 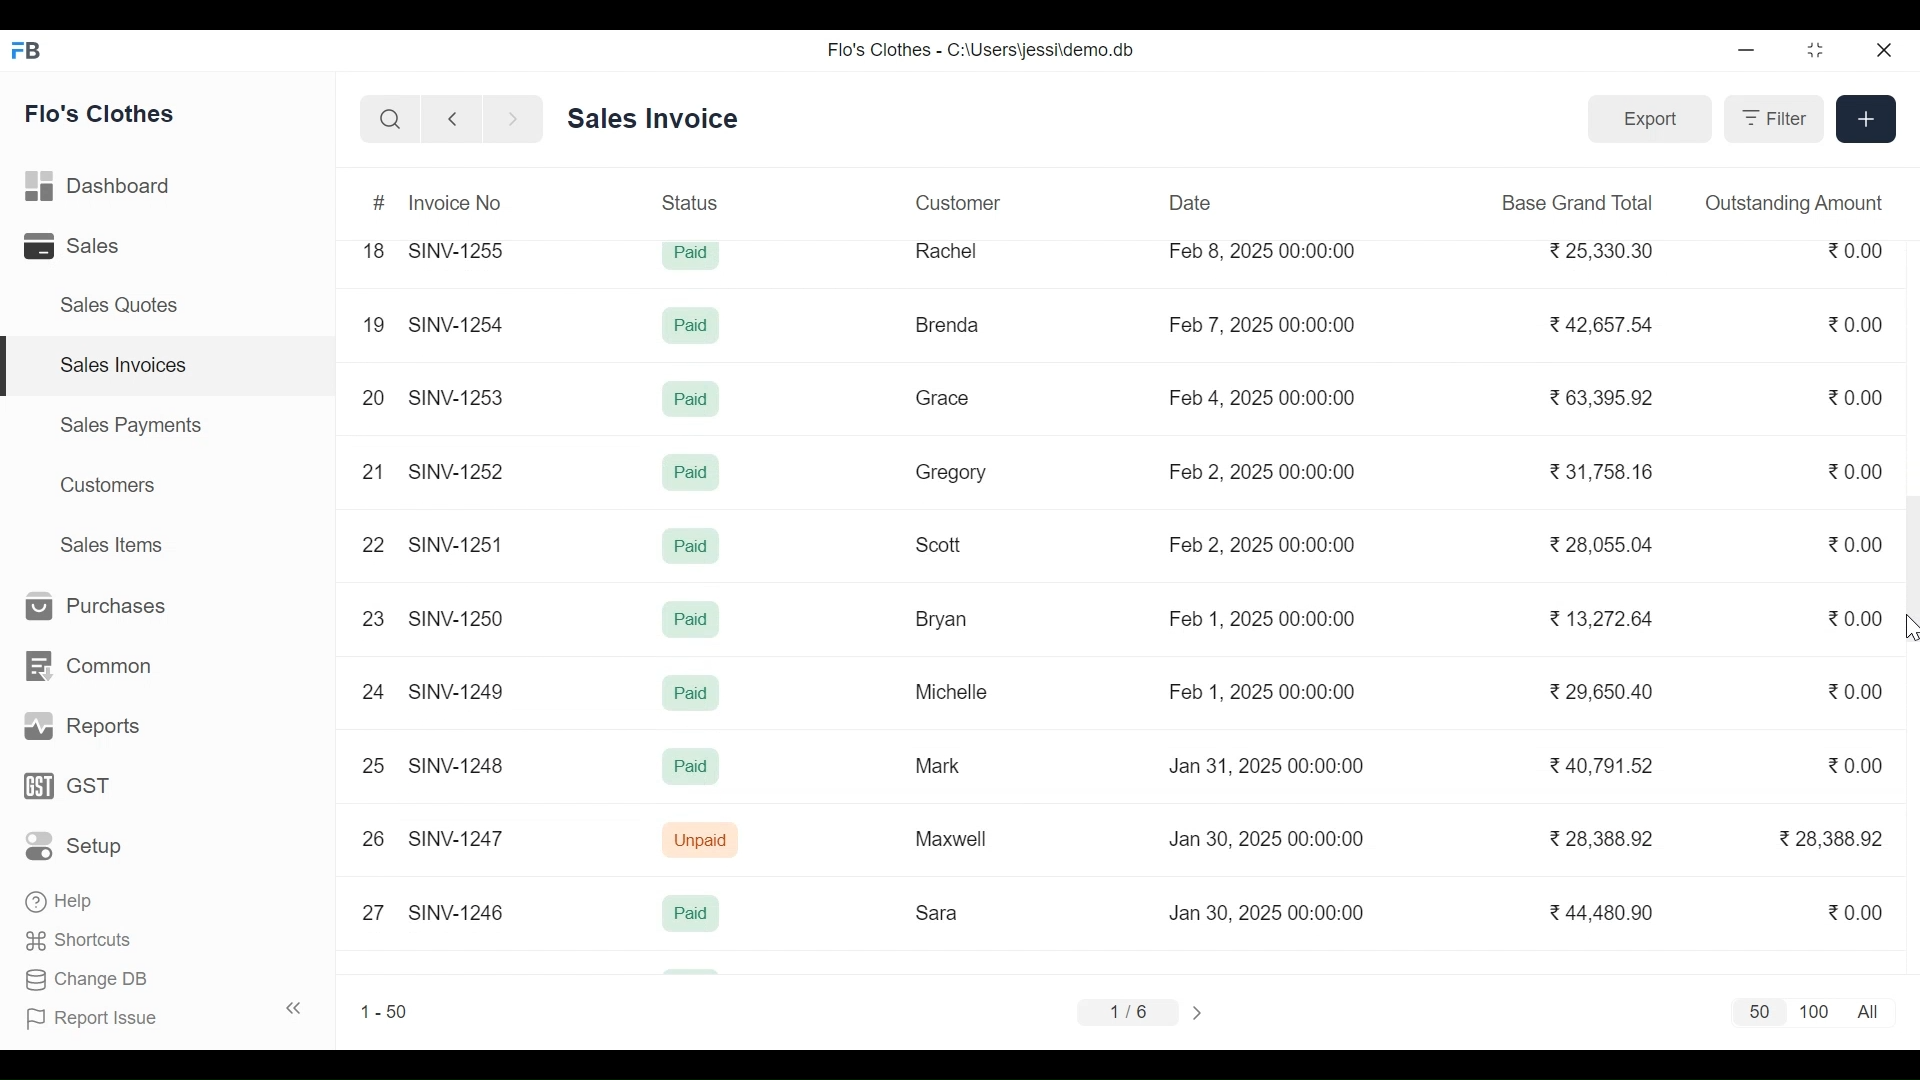 What do you see at coordinates (694, 400) in the screenshot?
I see `Paid` at bounding box center [694, 400].